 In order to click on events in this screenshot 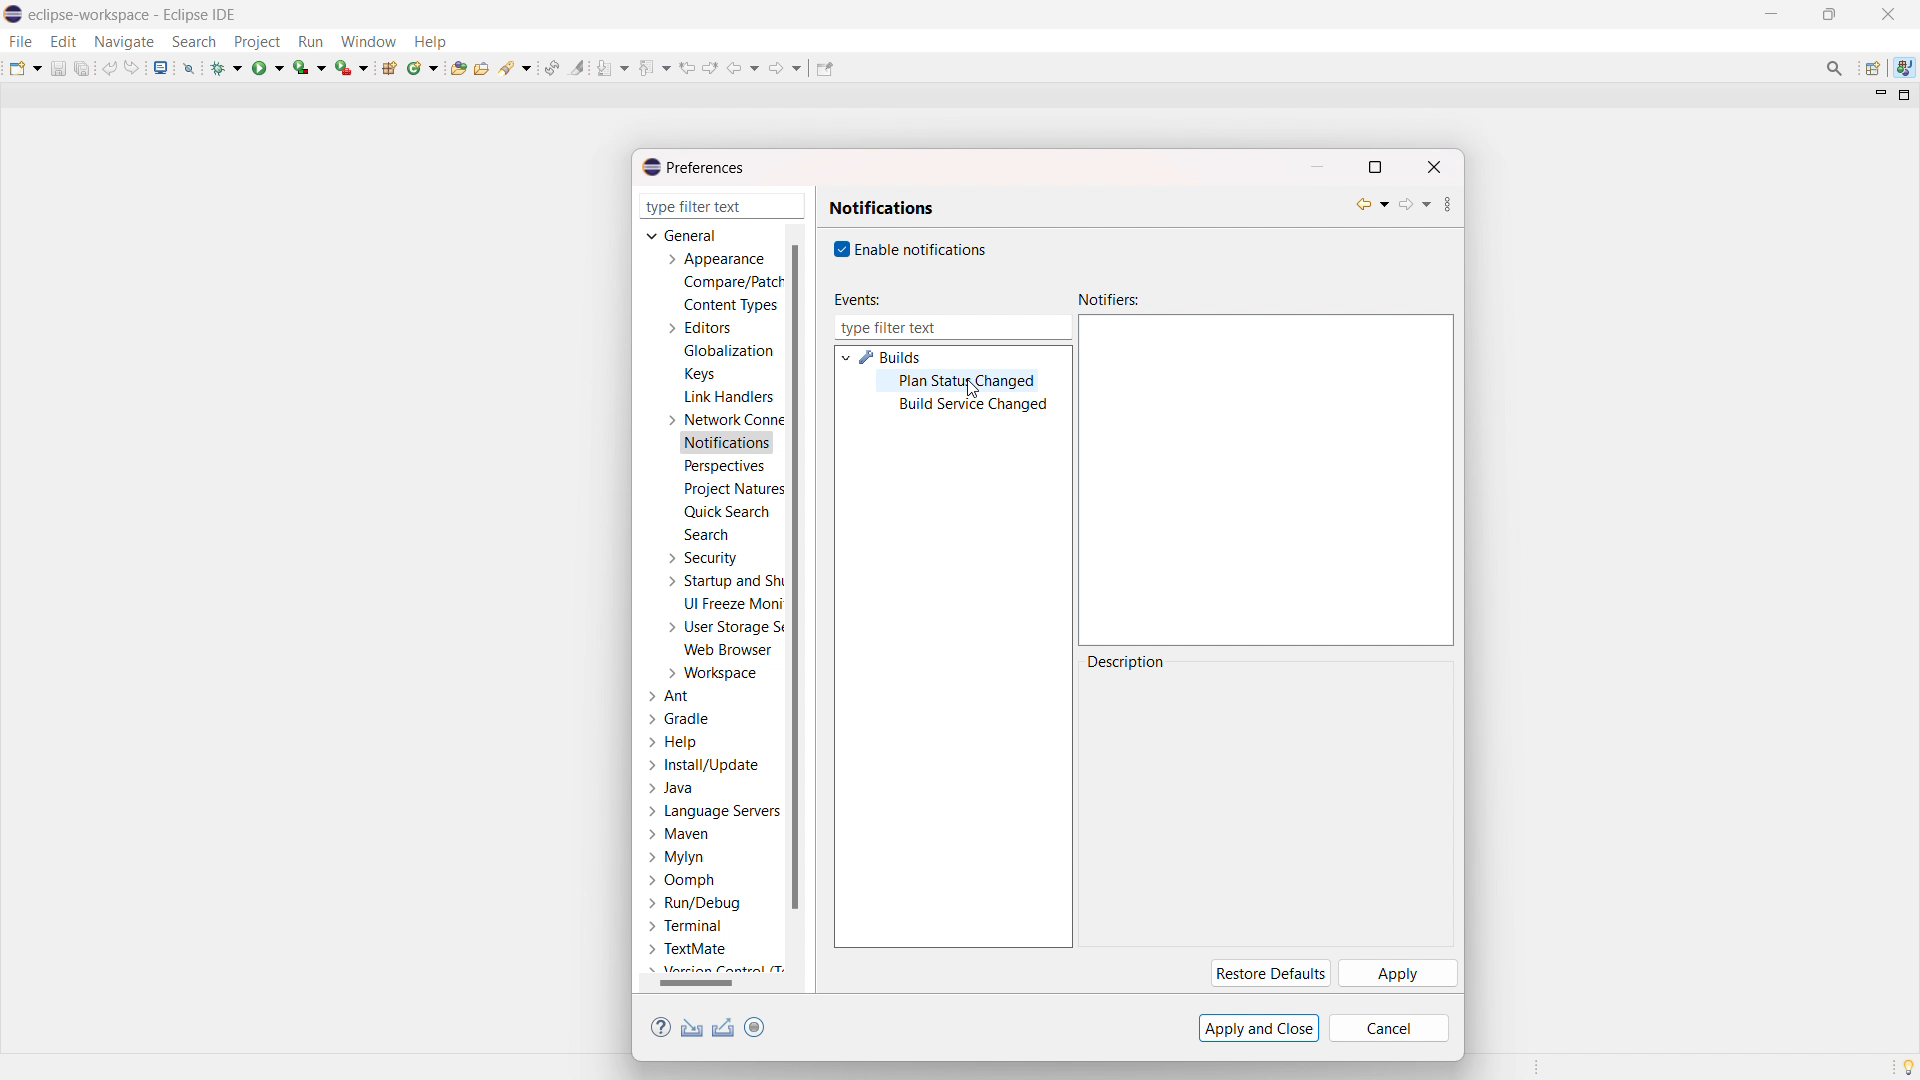, I will do `click(855, 300)`.